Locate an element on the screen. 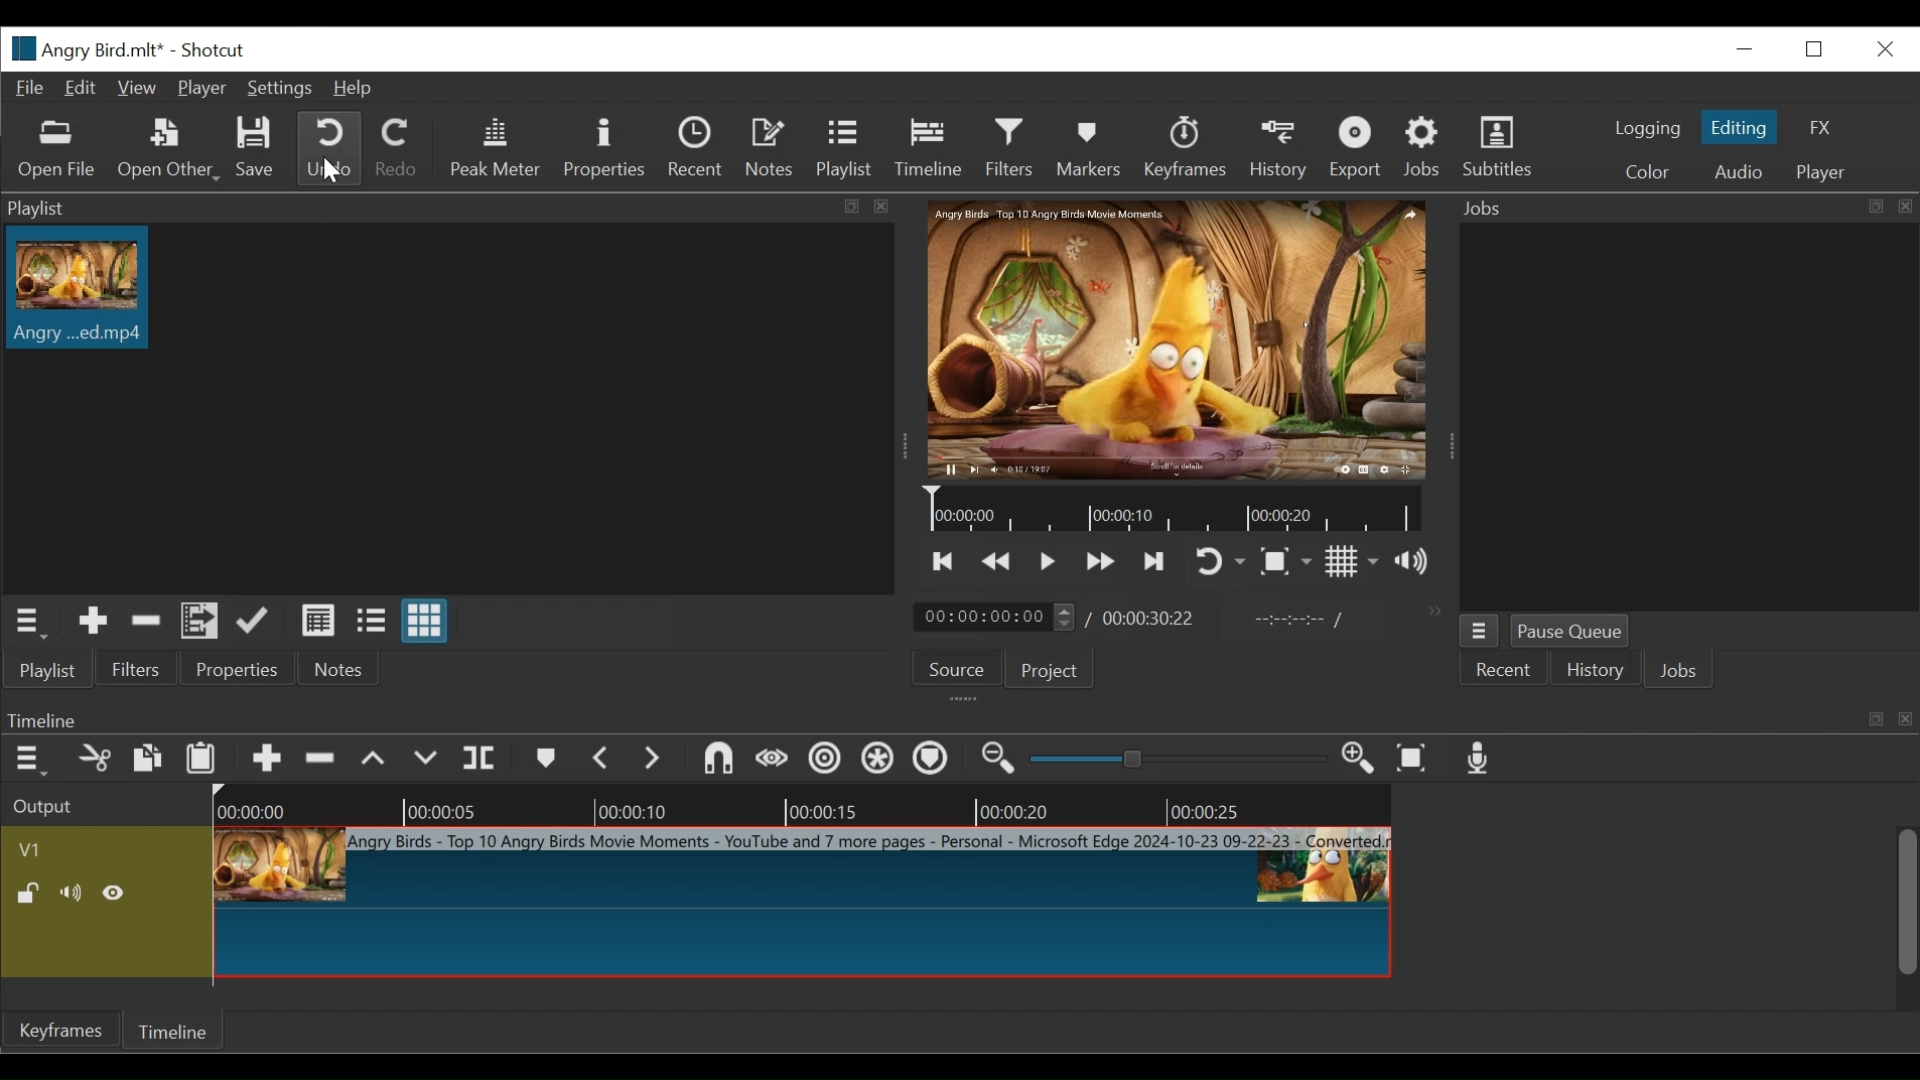  lift is located at coordinates (376, 761).